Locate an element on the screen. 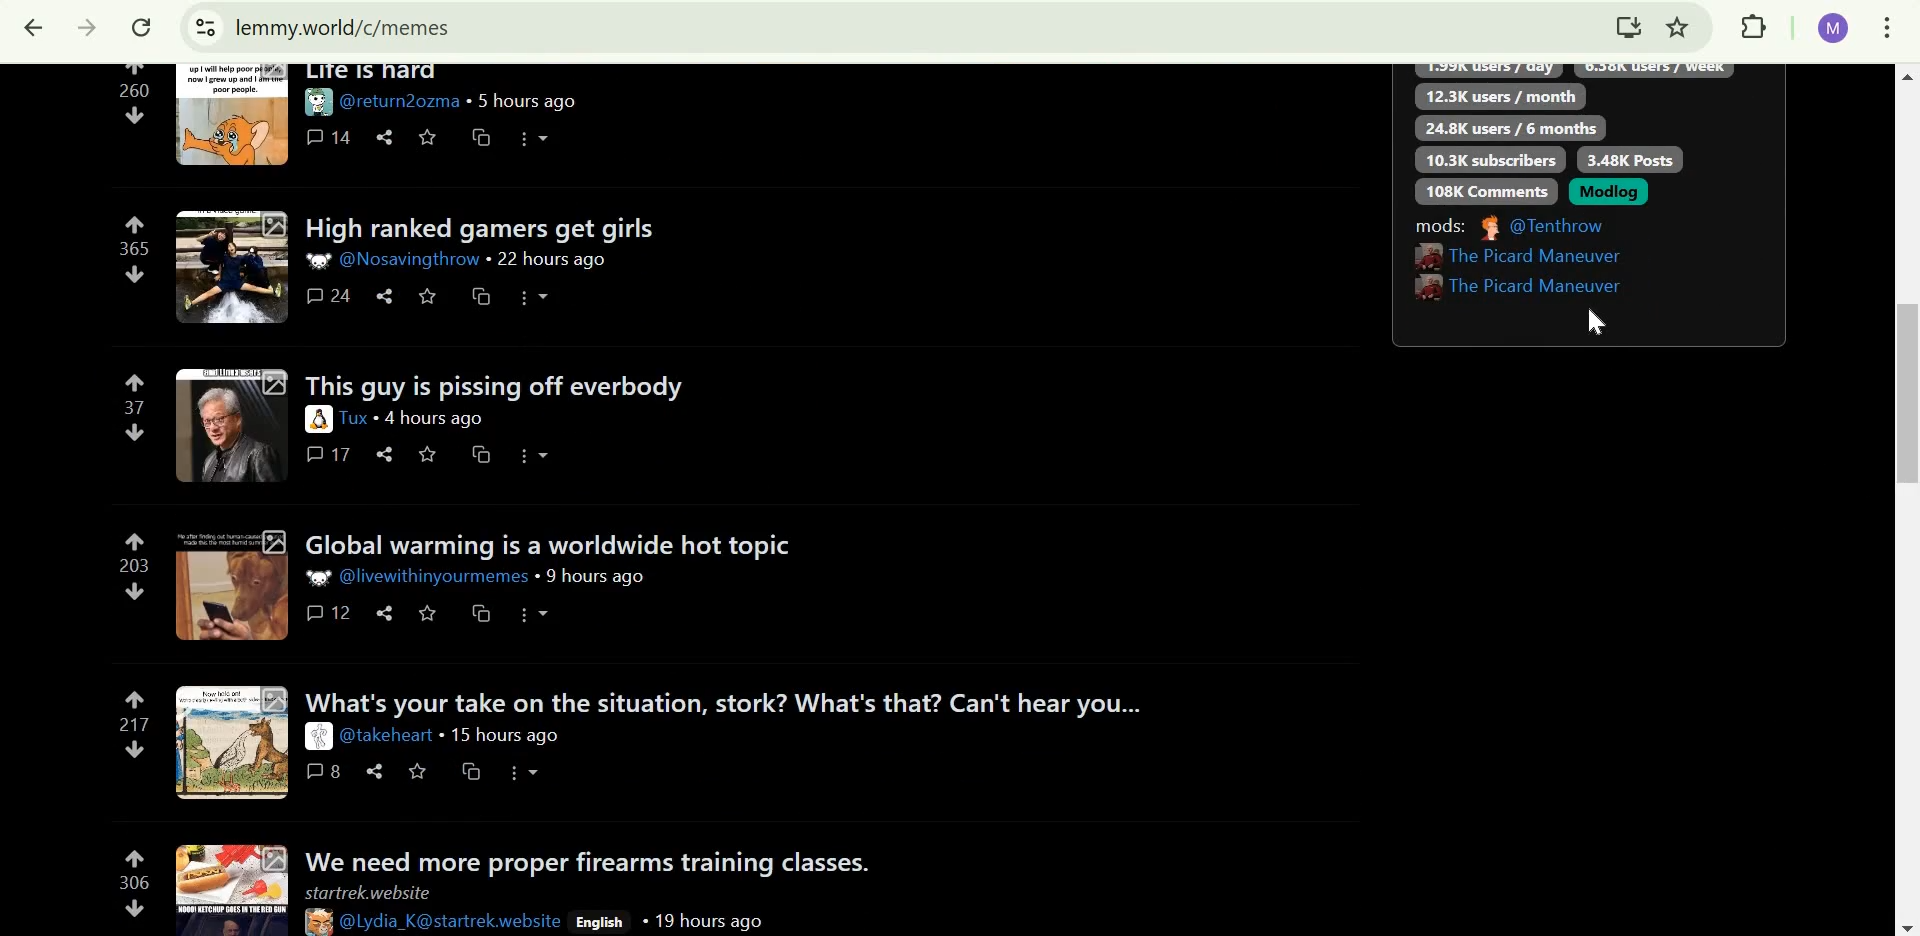 The width and height of the screenshot is (1920, 936). more is located at coordinates (534, 456).